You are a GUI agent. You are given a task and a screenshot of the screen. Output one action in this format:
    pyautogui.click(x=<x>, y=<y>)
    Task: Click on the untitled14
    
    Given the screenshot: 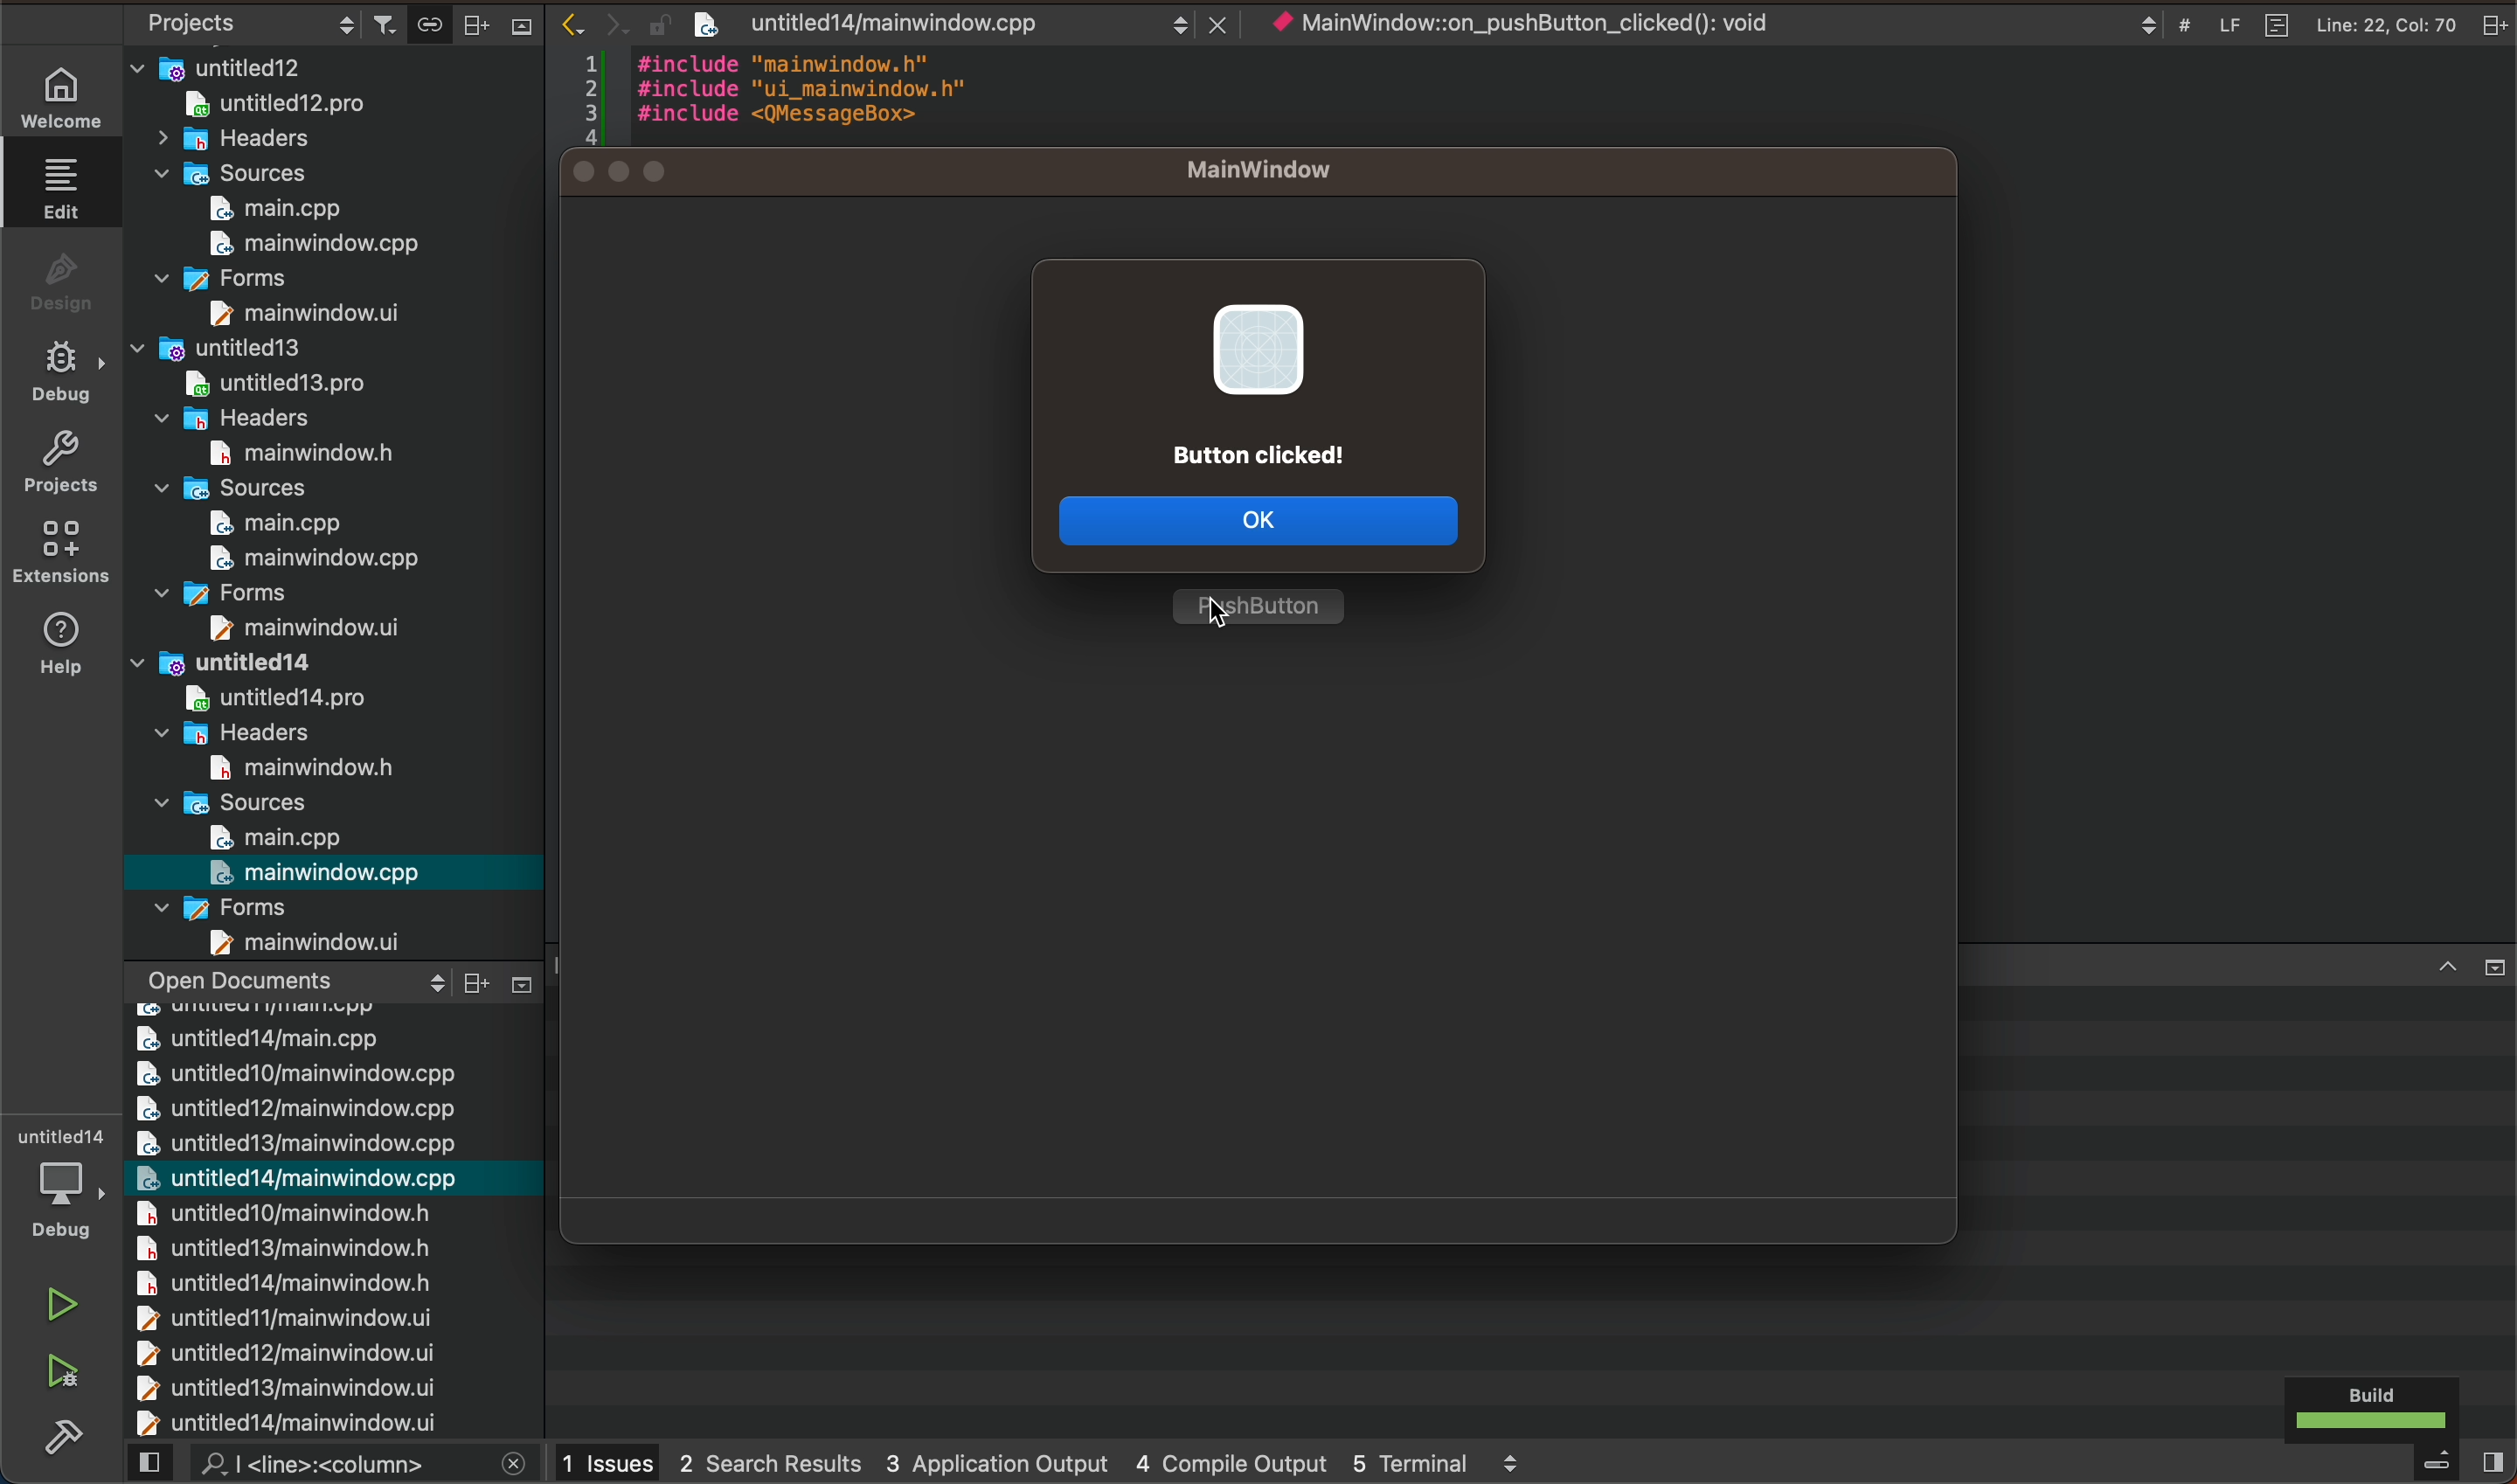 What is the action you would take?
    pyautogui.click(x=262, y=661)
    